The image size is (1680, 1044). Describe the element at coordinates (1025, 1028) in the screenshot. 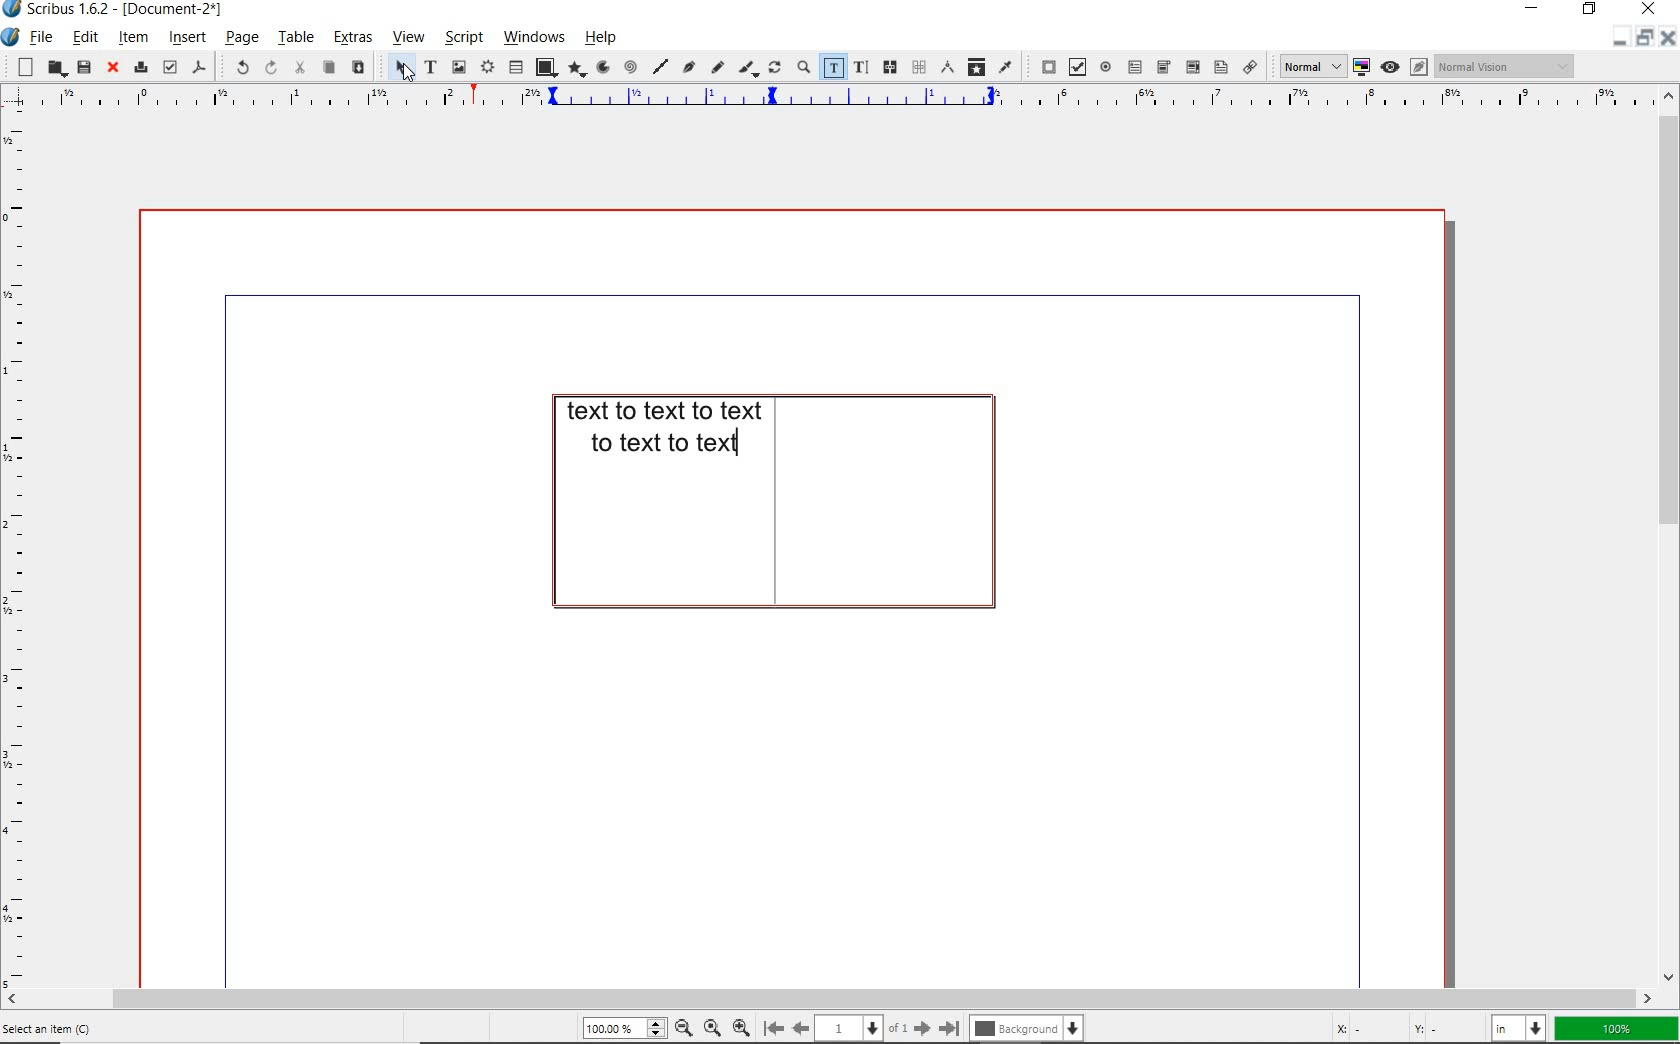

I see `background ` at that location.